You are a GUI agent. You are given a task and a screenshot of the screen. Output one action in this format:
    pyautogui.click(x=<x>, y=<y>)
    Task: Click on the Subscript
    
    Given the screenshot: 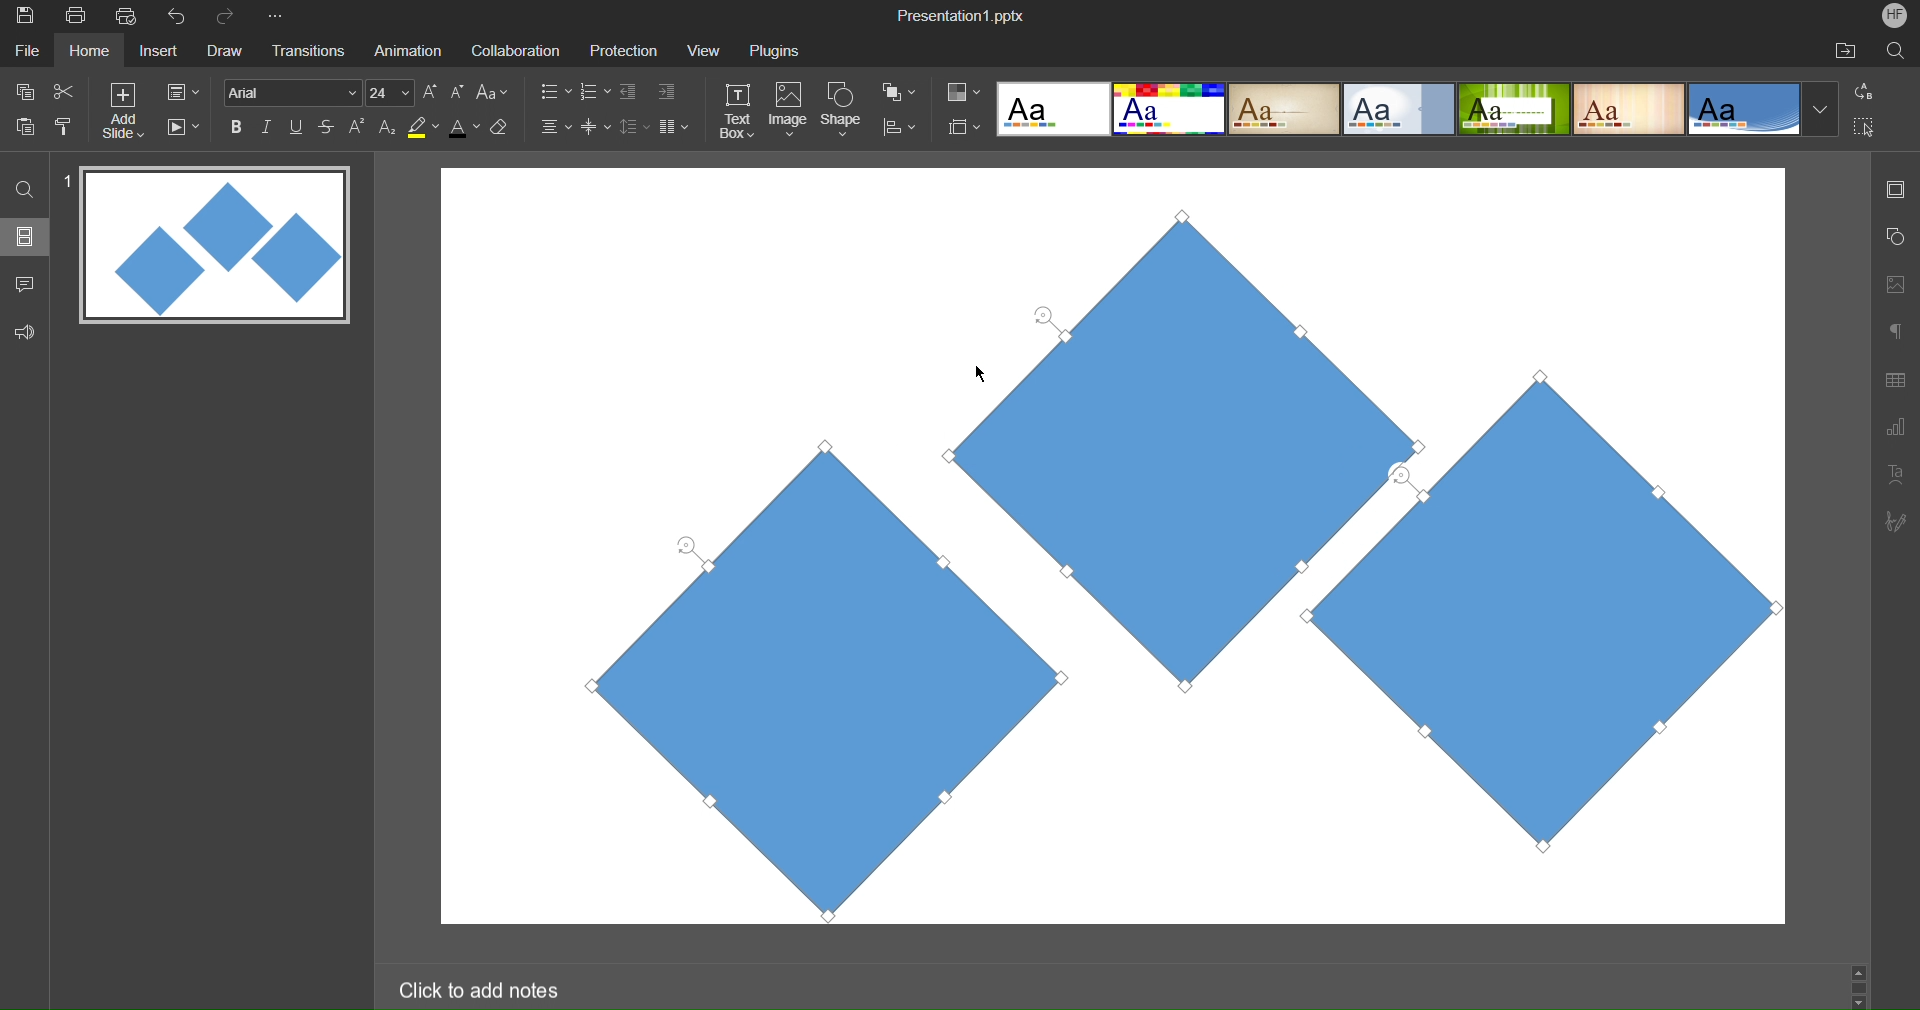 What is the action you would take?
    pyautogui.click(x=389, y=126)
    